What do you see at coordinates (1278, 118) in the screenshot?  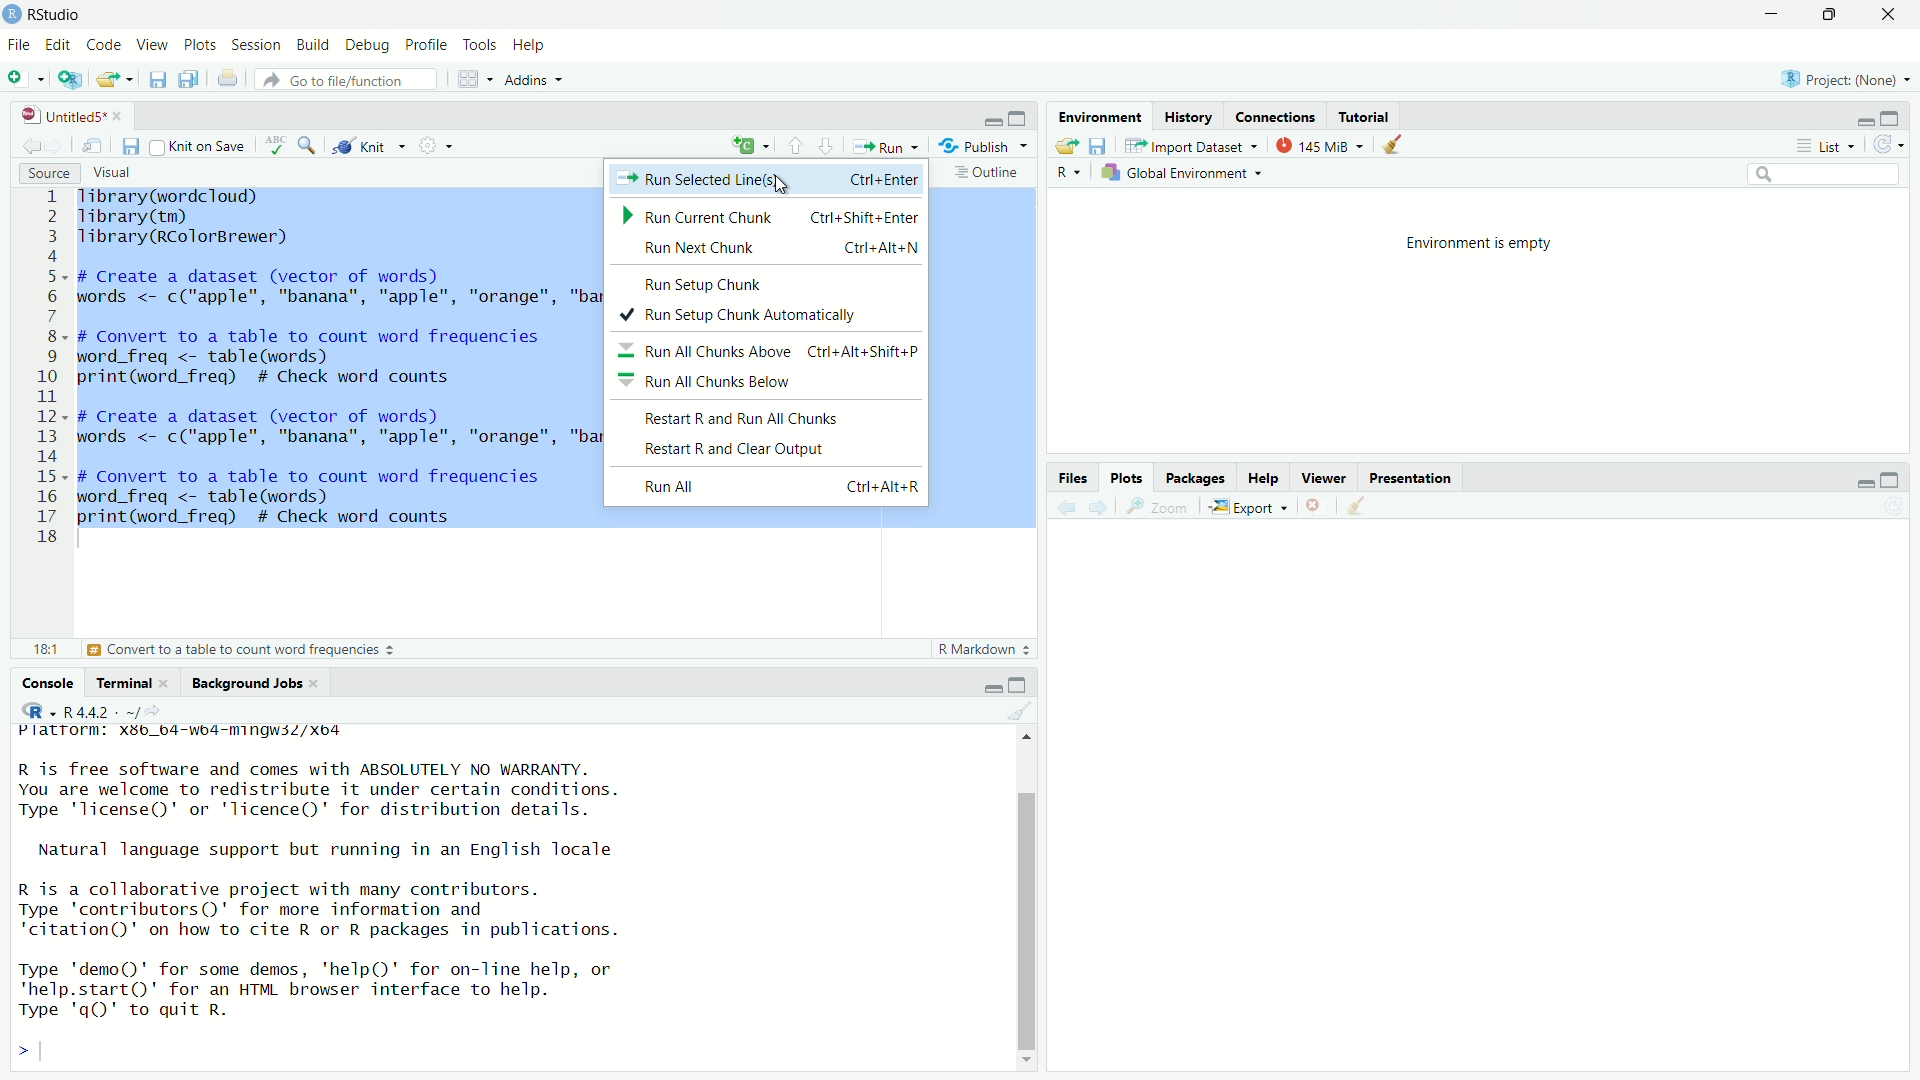 I see `Connections` at bounding box center [1278, 118].